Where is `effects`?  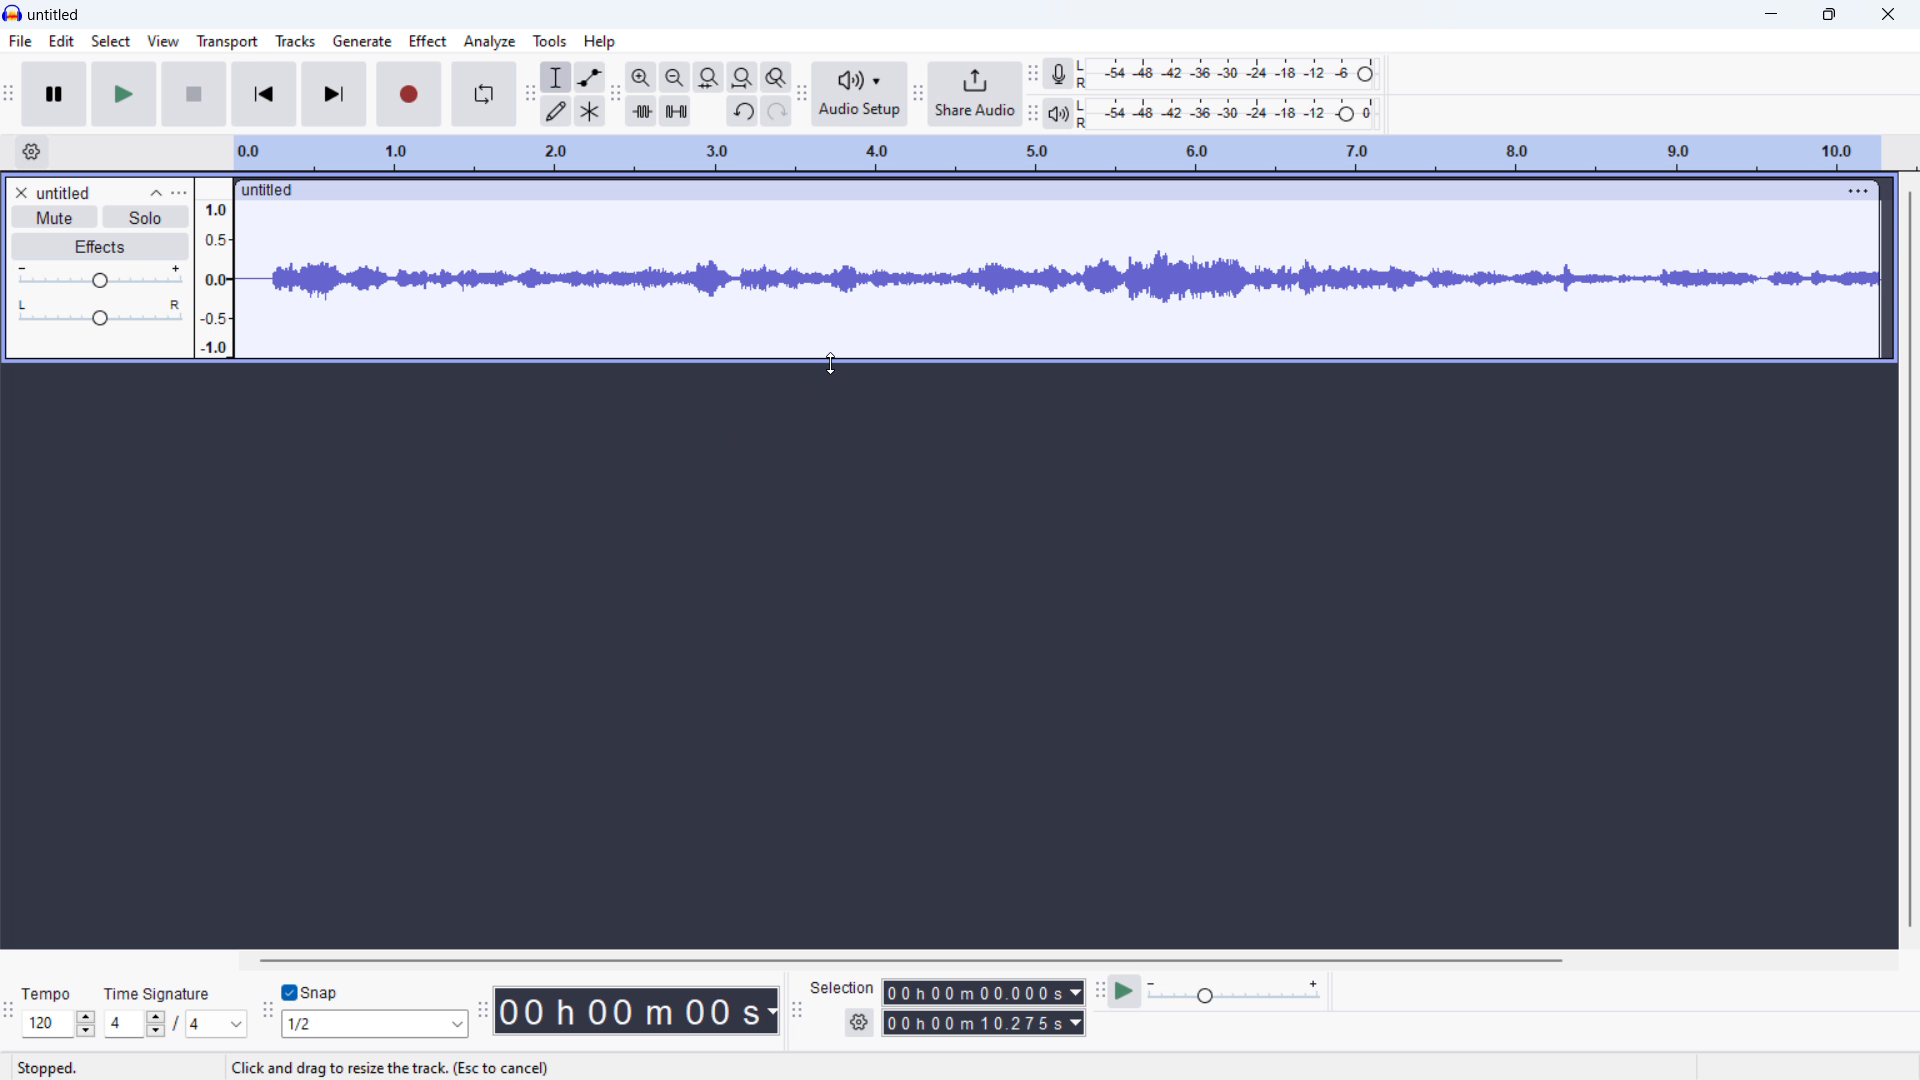 effects is located at coordinates (100, 248).